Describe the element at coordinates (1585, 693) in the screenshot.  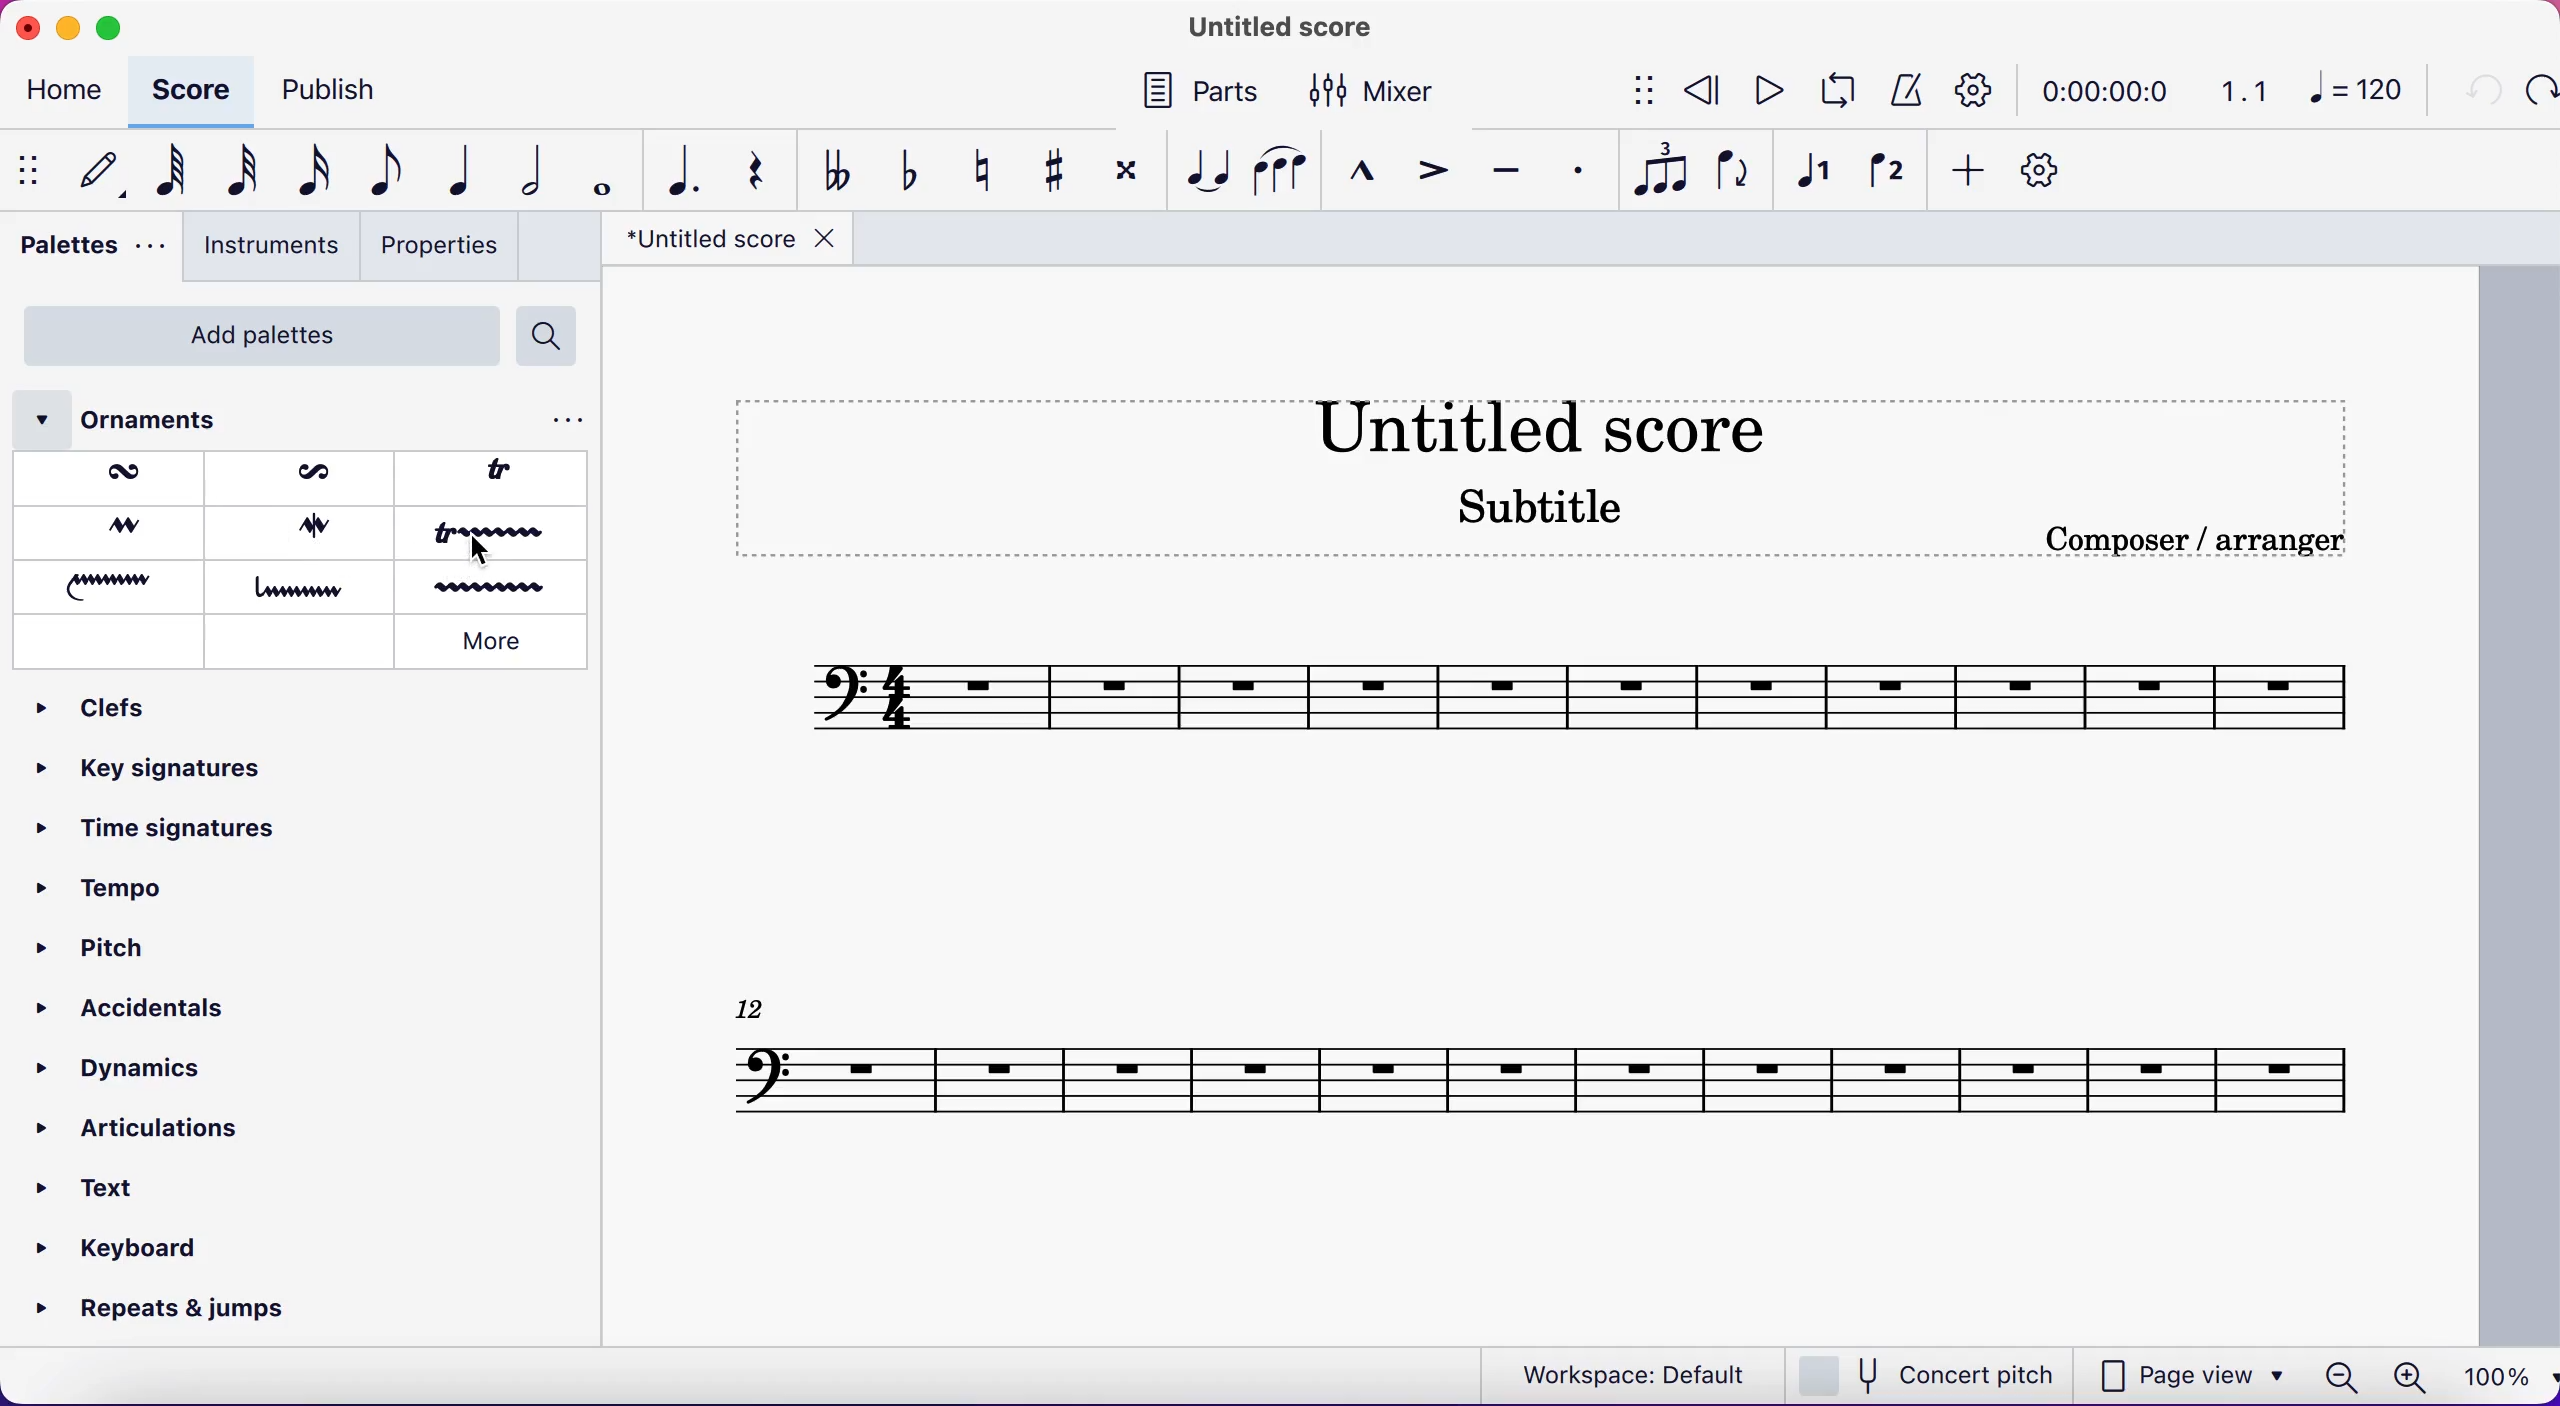
I see `score` at that location.